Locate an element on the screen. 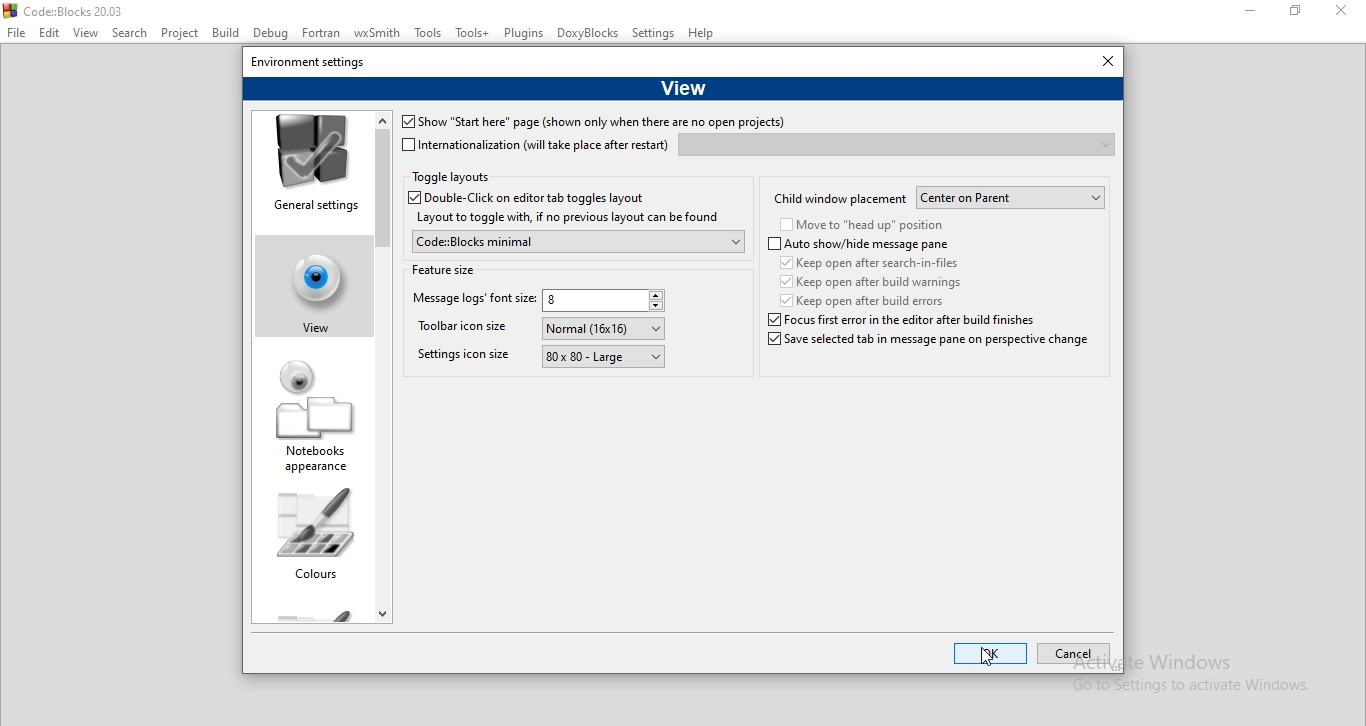  ok is located at coordinates (991, 655).